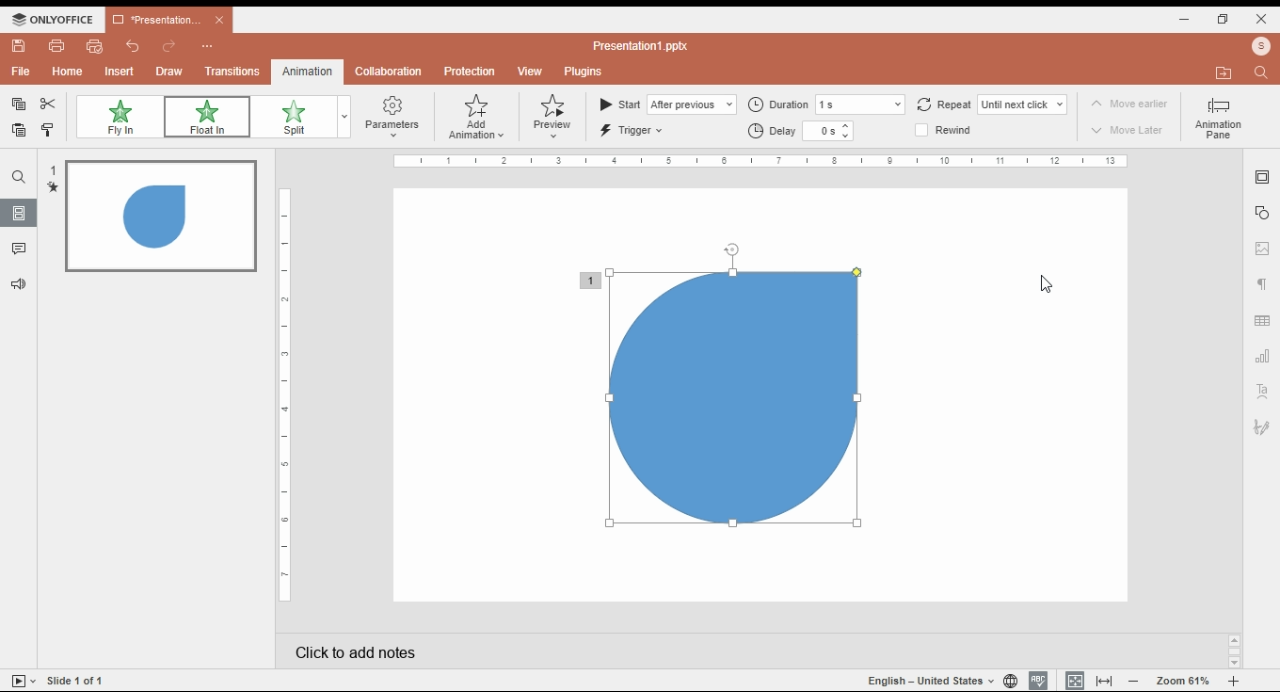 The width and height of the screenshot is (1280, 692). I want to click on spell check, so click(1038, 681).